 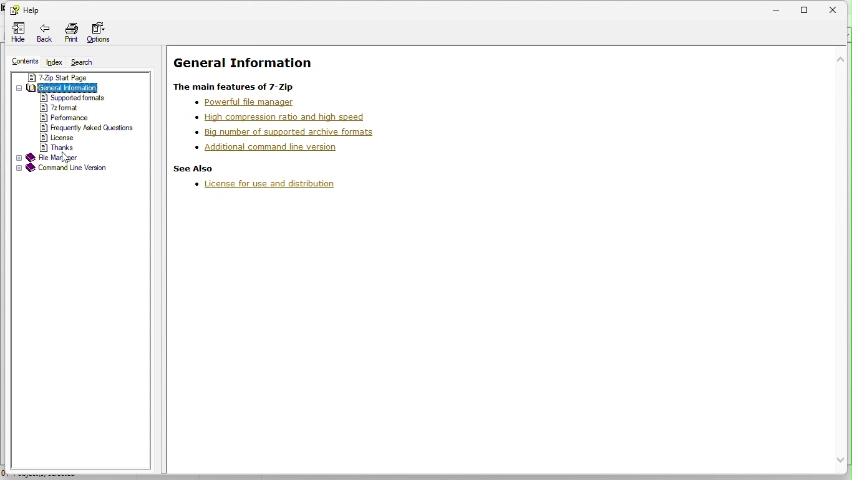 What do you see at coordinates (281, 116) in the screenshot?
I see `High compression ratio` at bounding box center [281, 116].